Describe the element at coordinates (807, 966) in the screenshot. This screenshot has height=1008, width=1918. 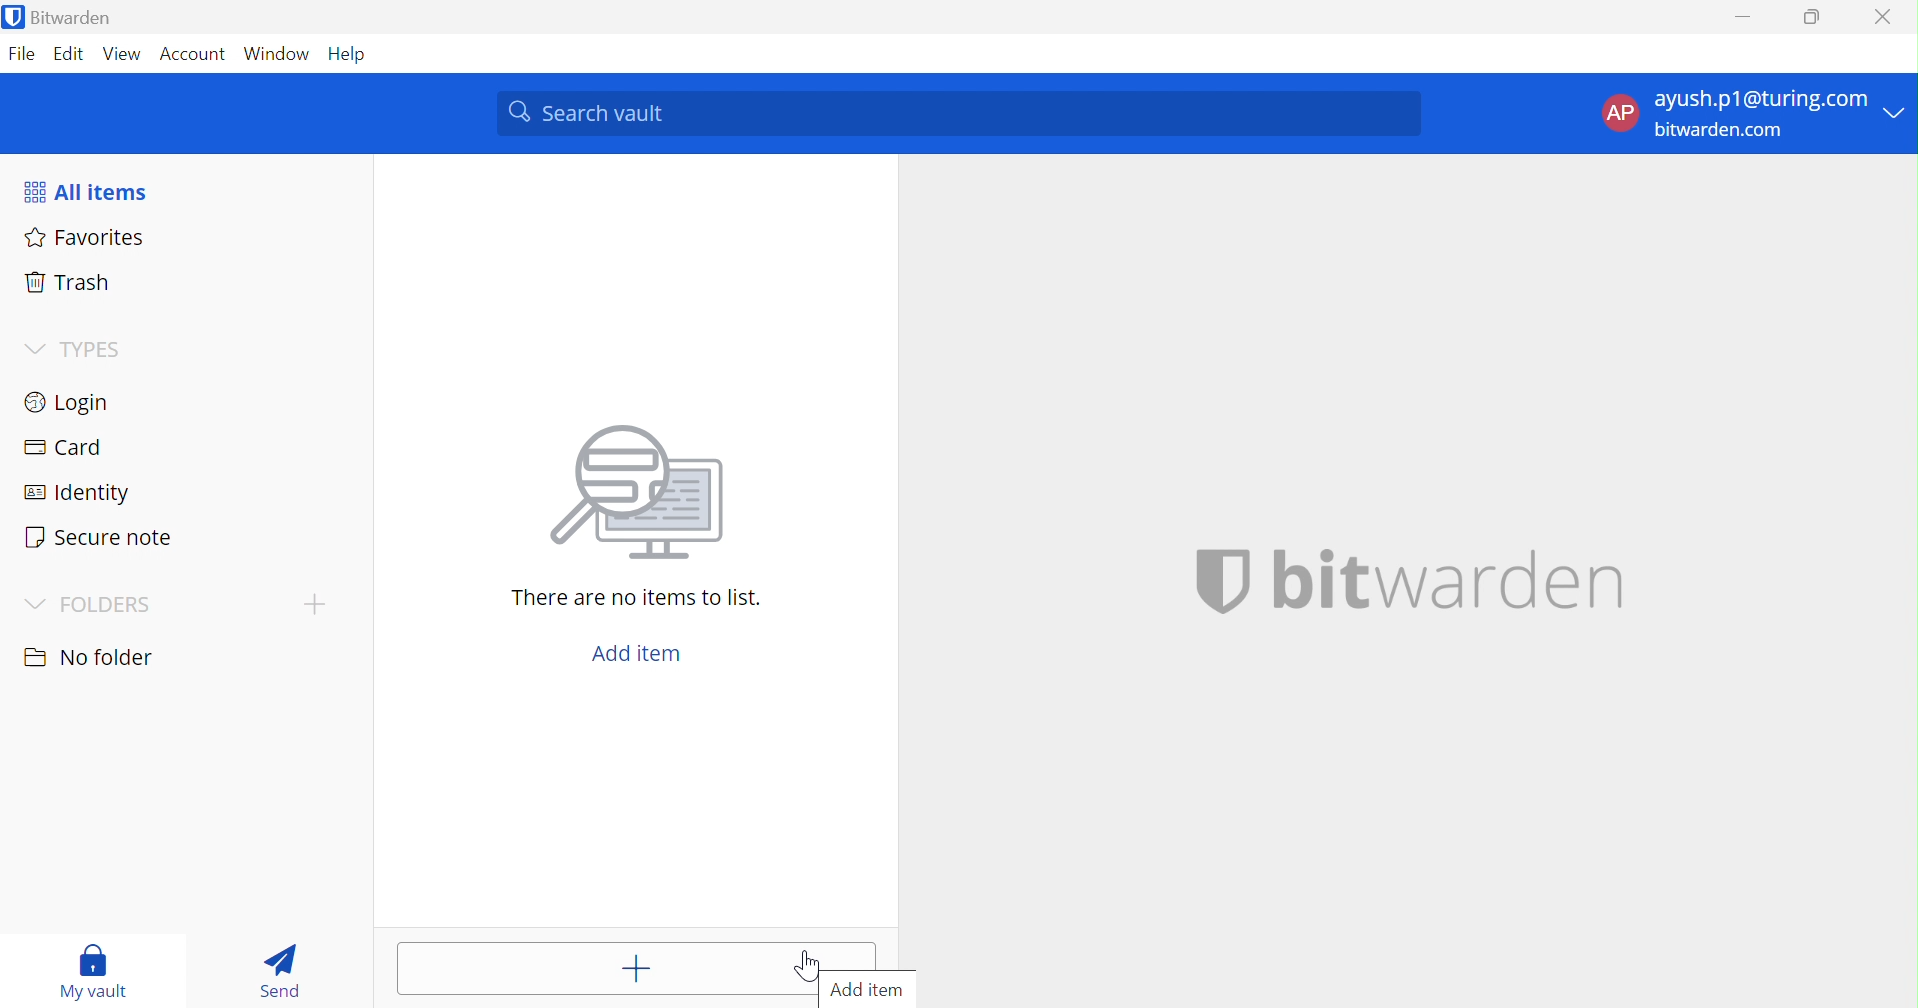
I see `Cursor` at that location.